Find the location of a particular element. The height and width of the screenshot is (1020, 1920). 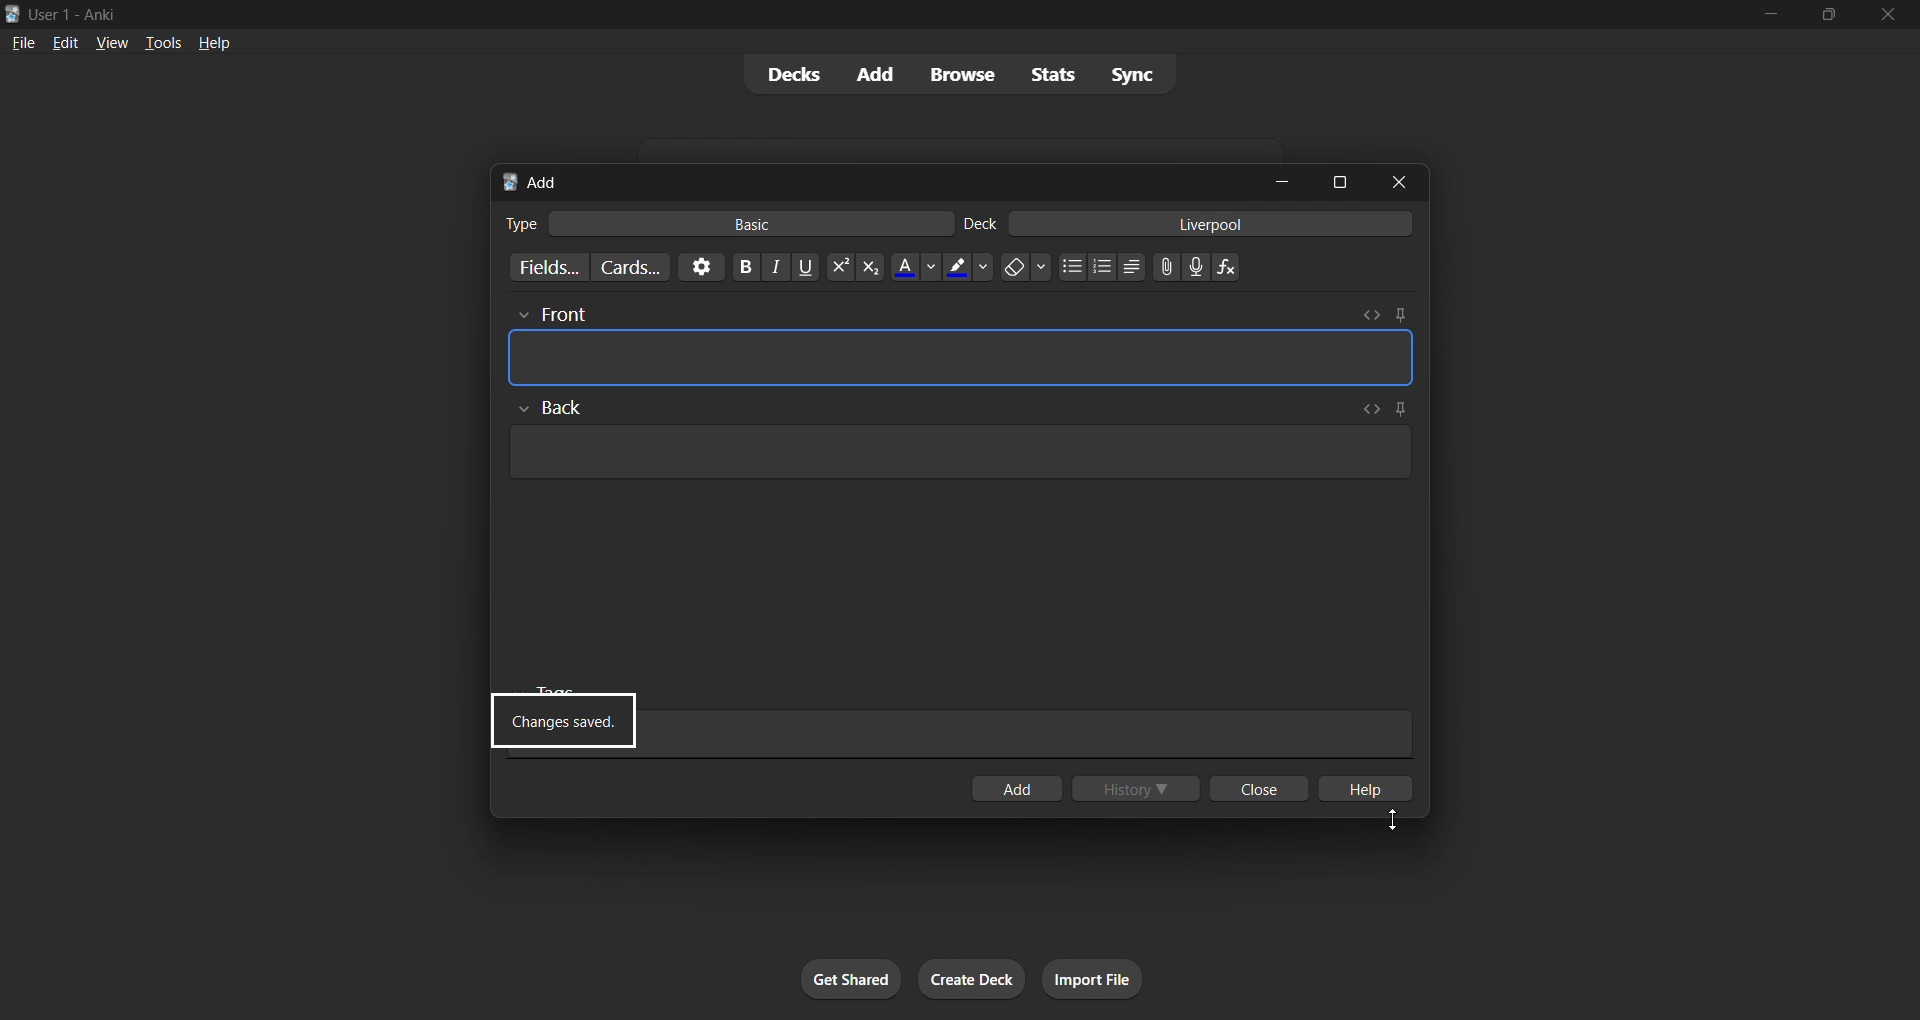

title bar is located at coordinates (840, 13).